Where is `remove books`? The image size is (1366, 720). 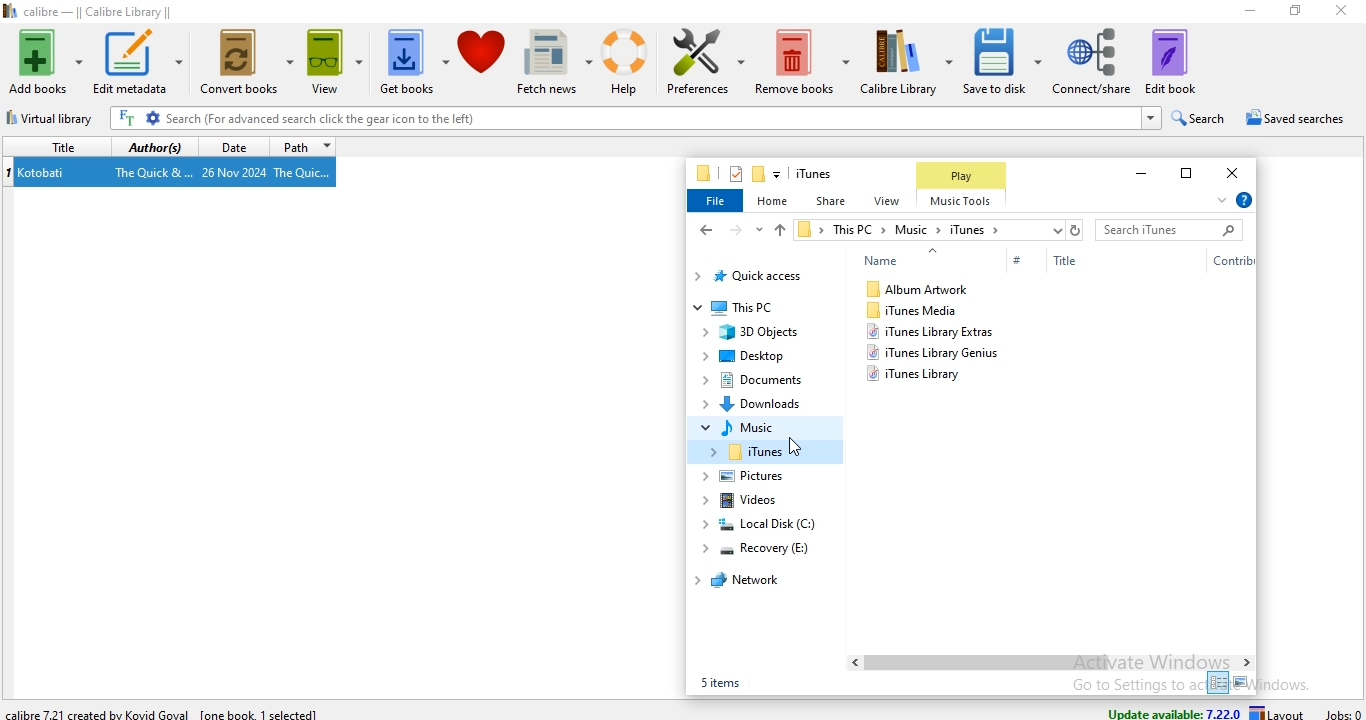 remove books is located at coordinates (802, 60).